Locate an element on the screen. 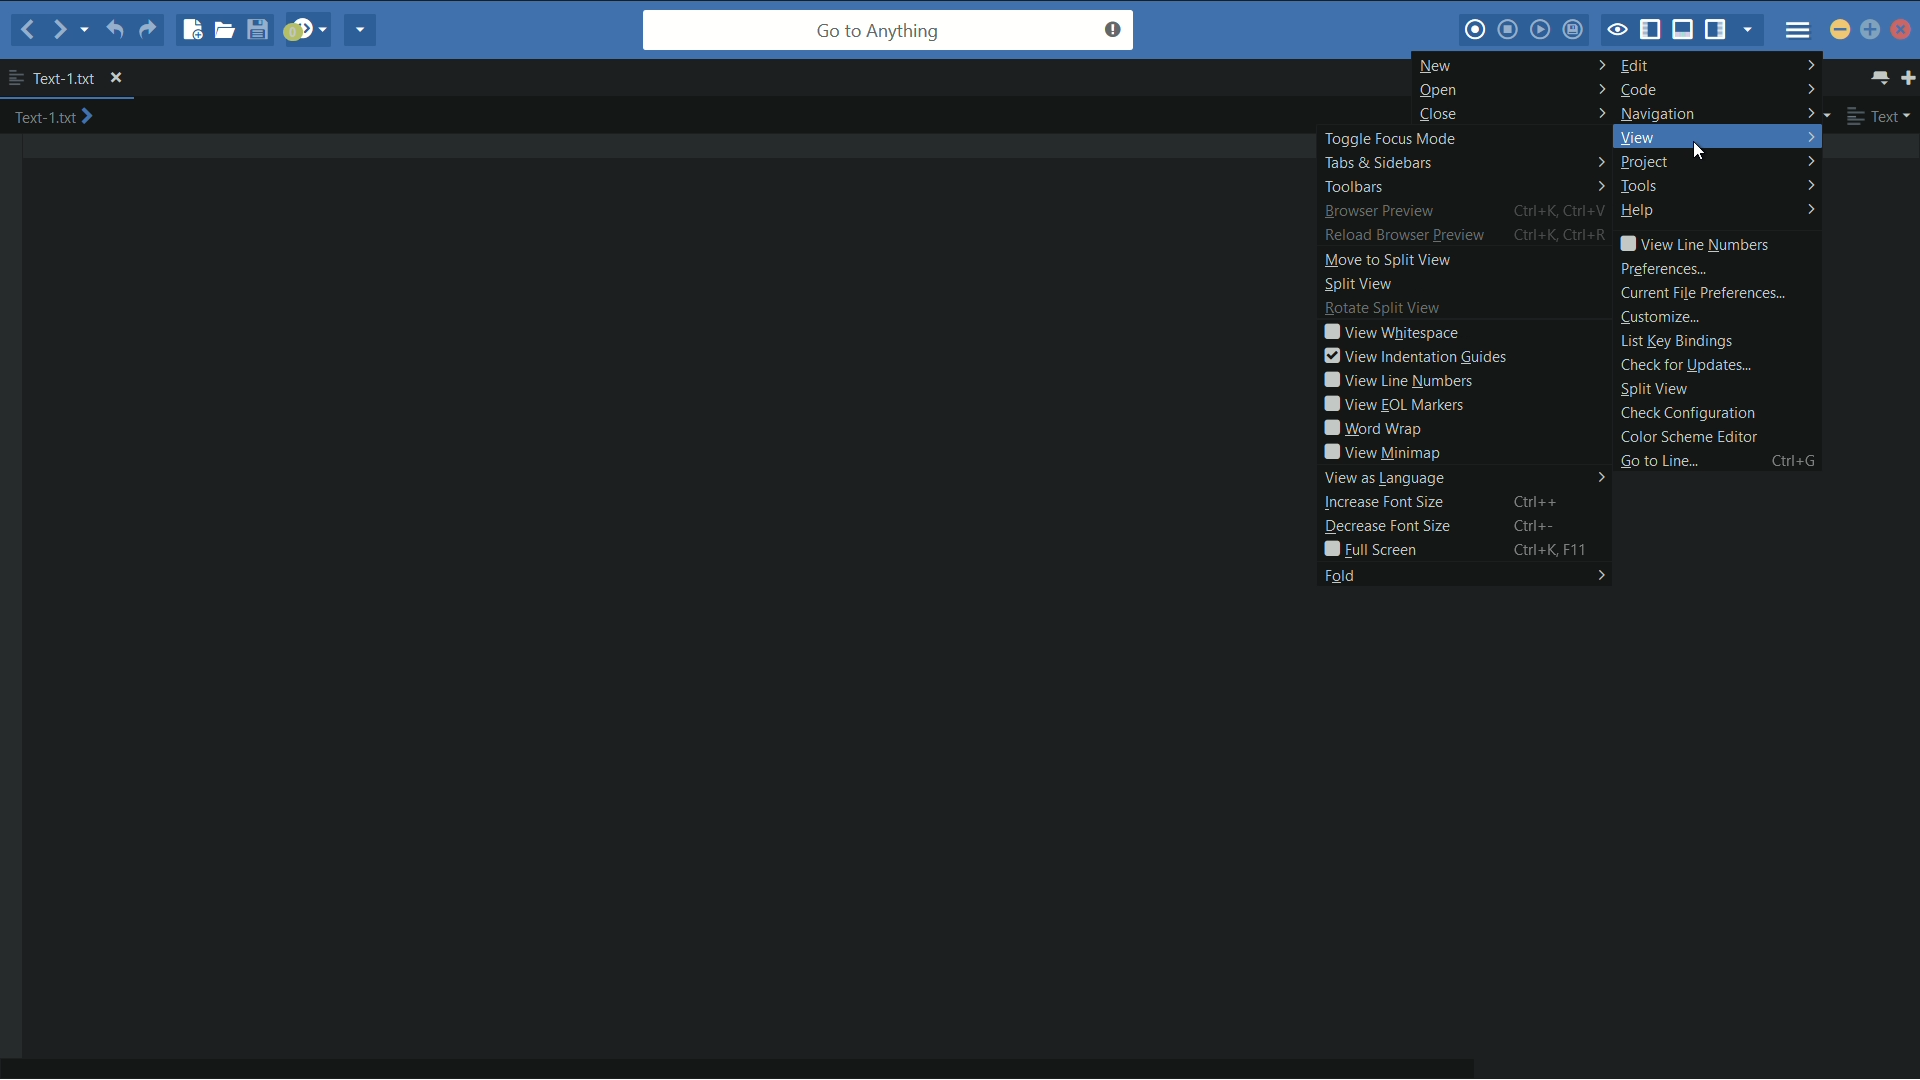 The image size is (1920, 1080). redo is located at coordinates (149, 32).